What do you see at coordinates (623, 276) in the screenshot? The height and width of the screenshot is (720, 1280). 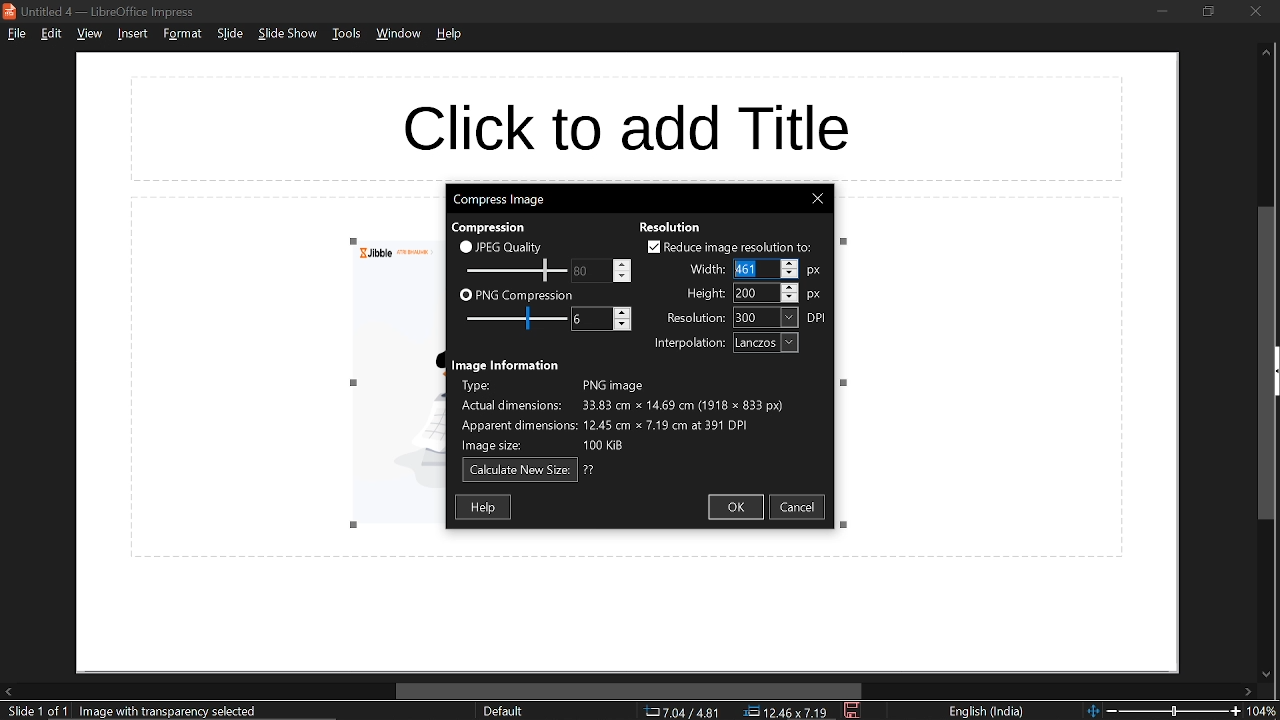 I see `Decrease ` at bounding box center [623, 276].